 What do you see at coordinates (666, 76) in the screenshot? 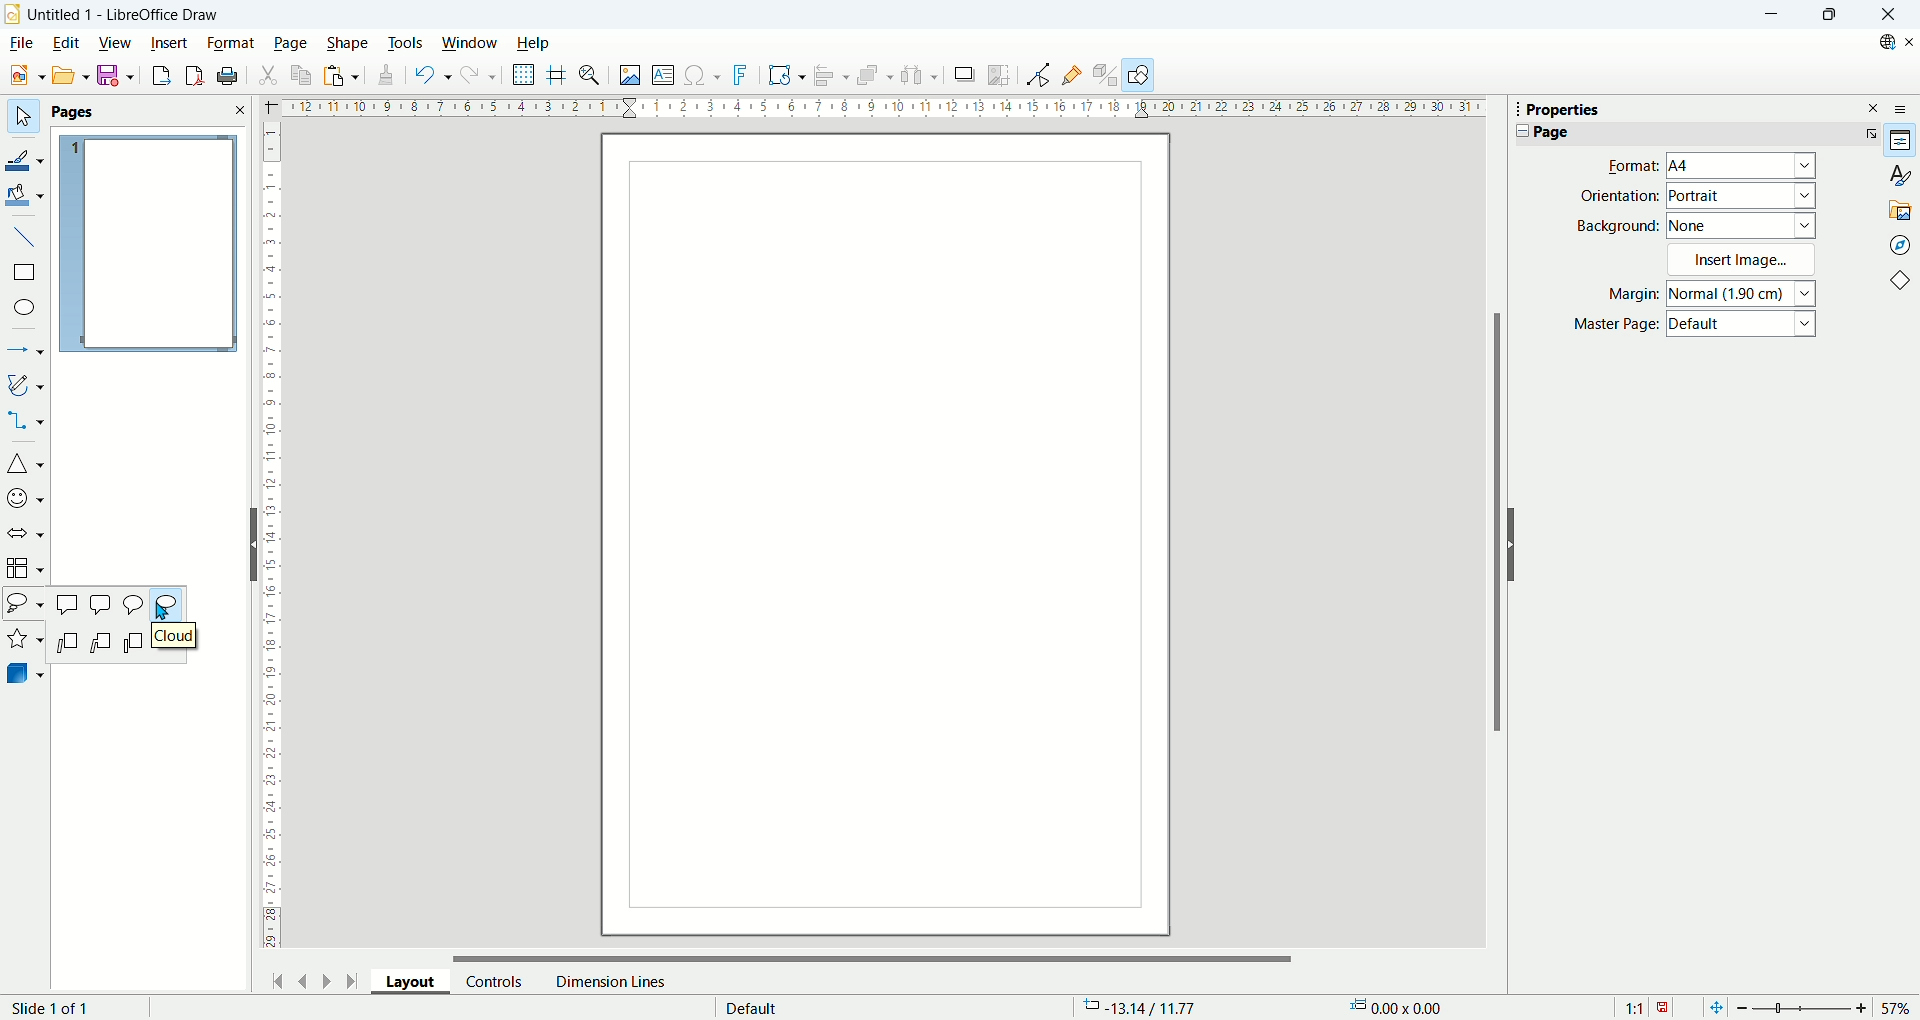
I see `insert textbox` at bounding box center [666, 76].